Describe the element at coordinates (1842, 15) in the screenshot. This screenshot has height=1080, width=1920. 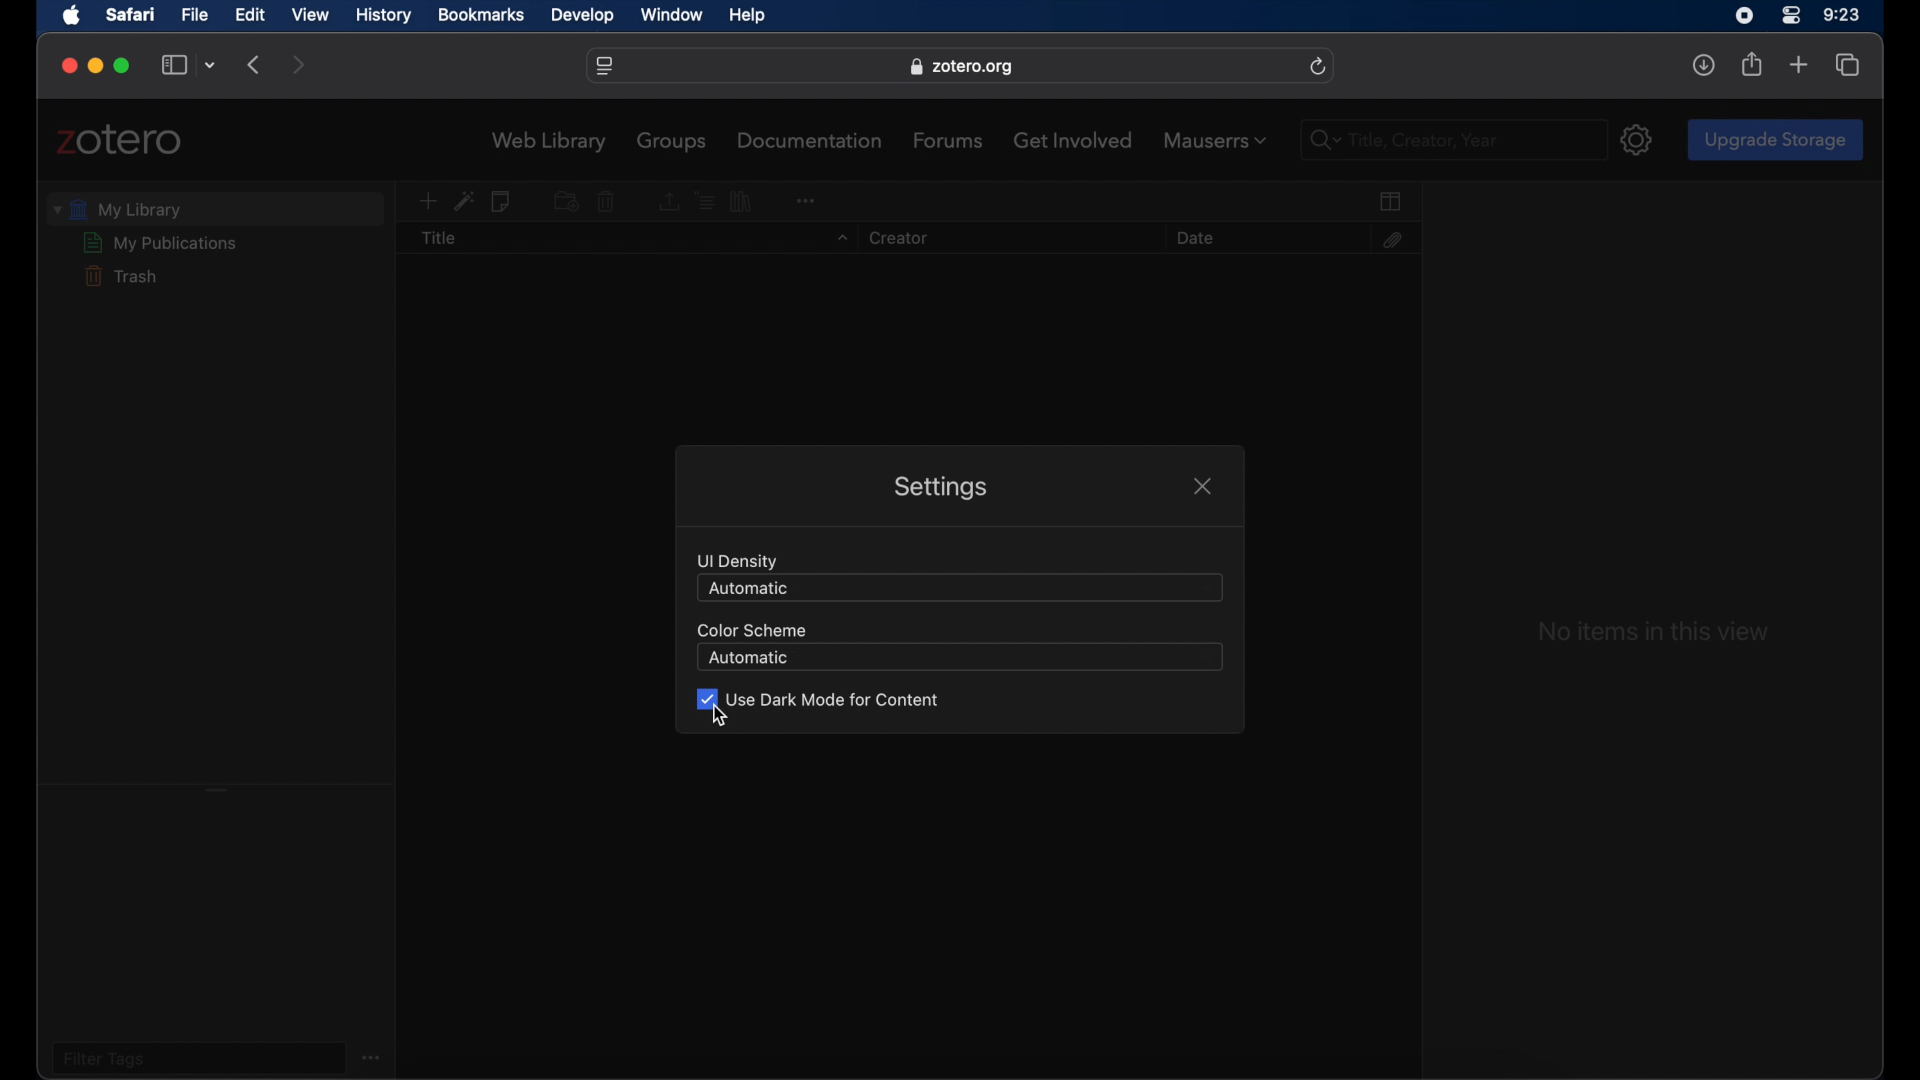
I see `time` at that location.